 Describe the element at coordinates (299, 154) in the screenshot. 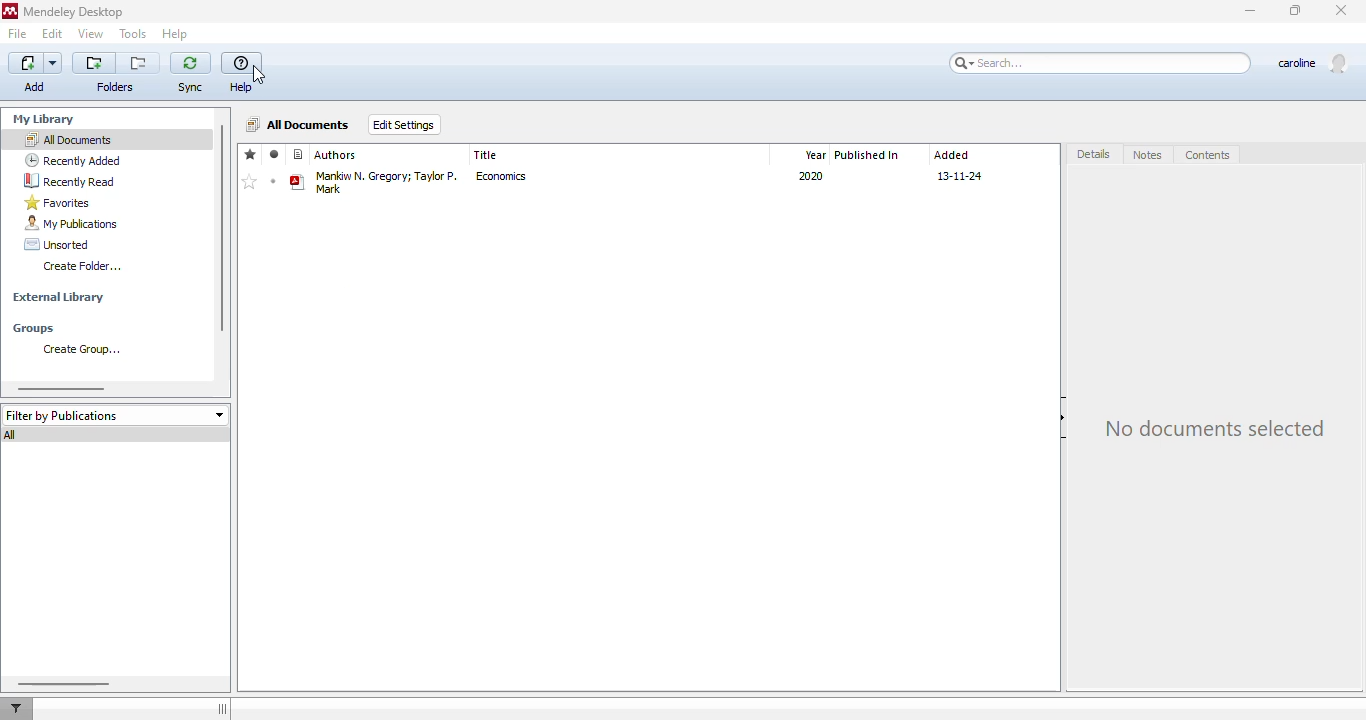

I see `reference type` at that location.